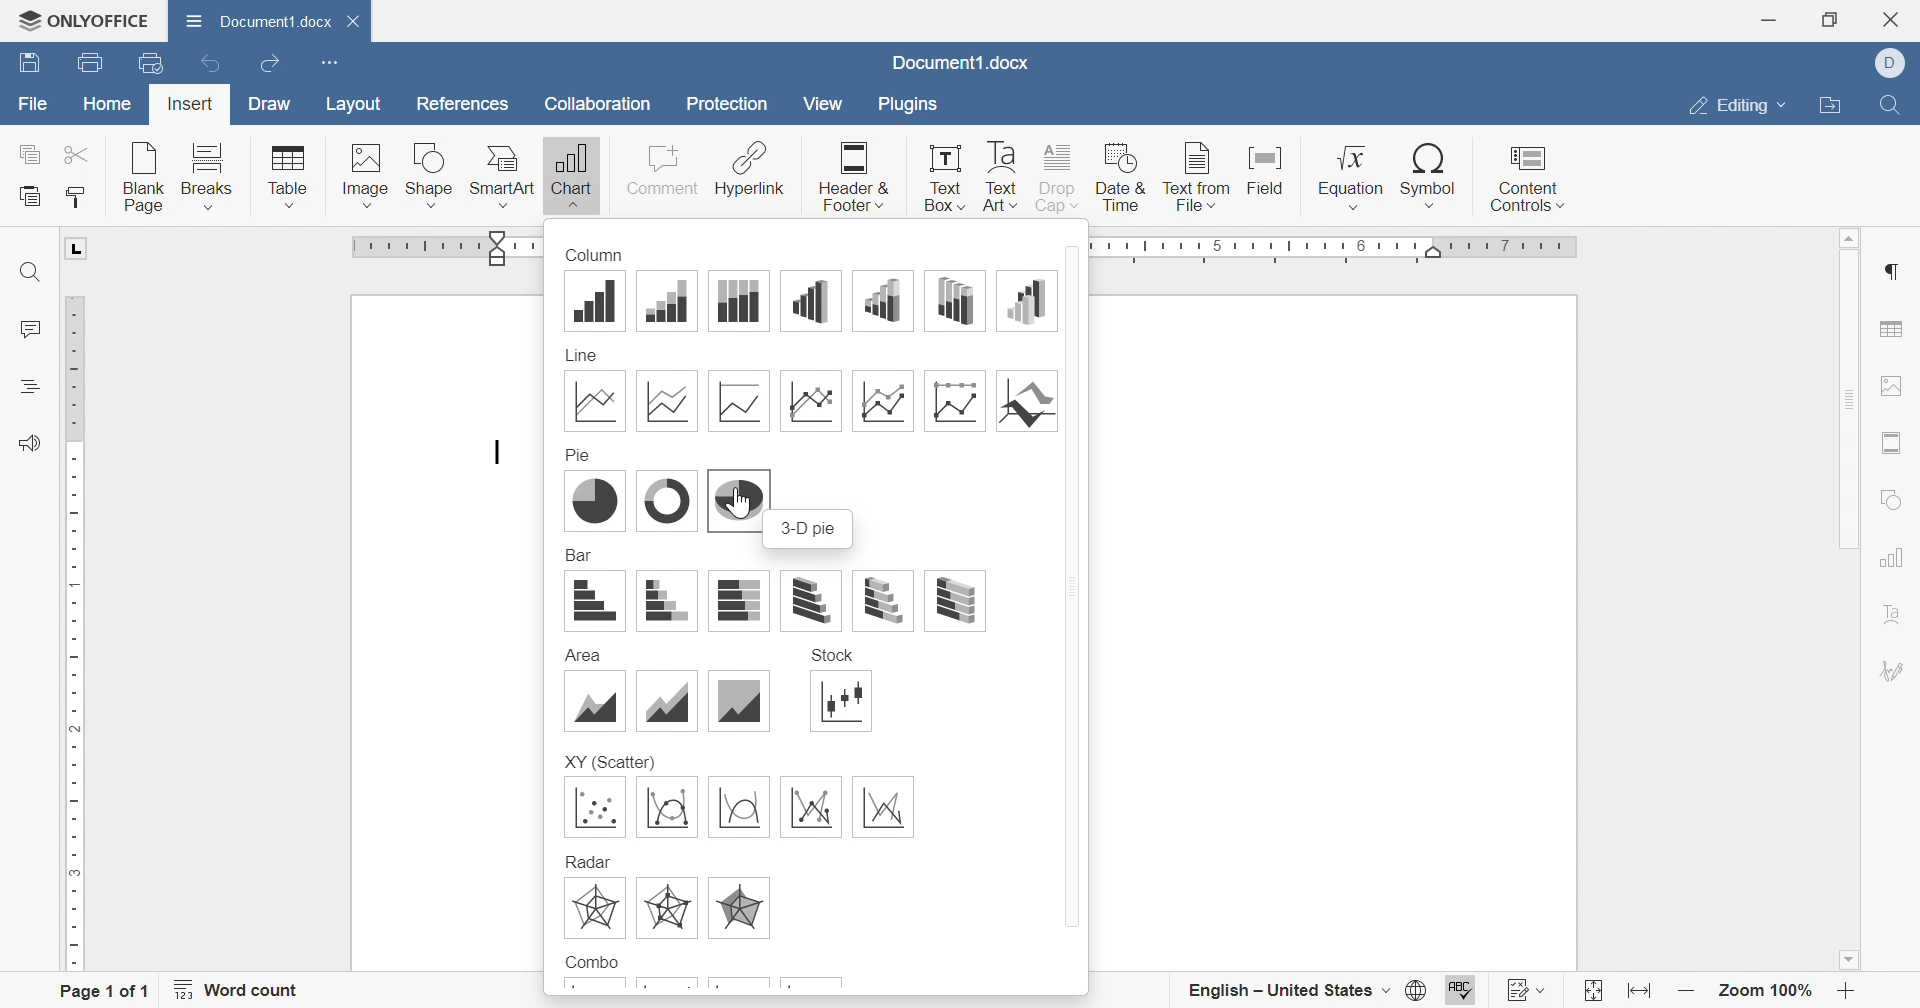 This screenshot has height=1008, width=1920. I want to click on Print file, so click(88, 61).